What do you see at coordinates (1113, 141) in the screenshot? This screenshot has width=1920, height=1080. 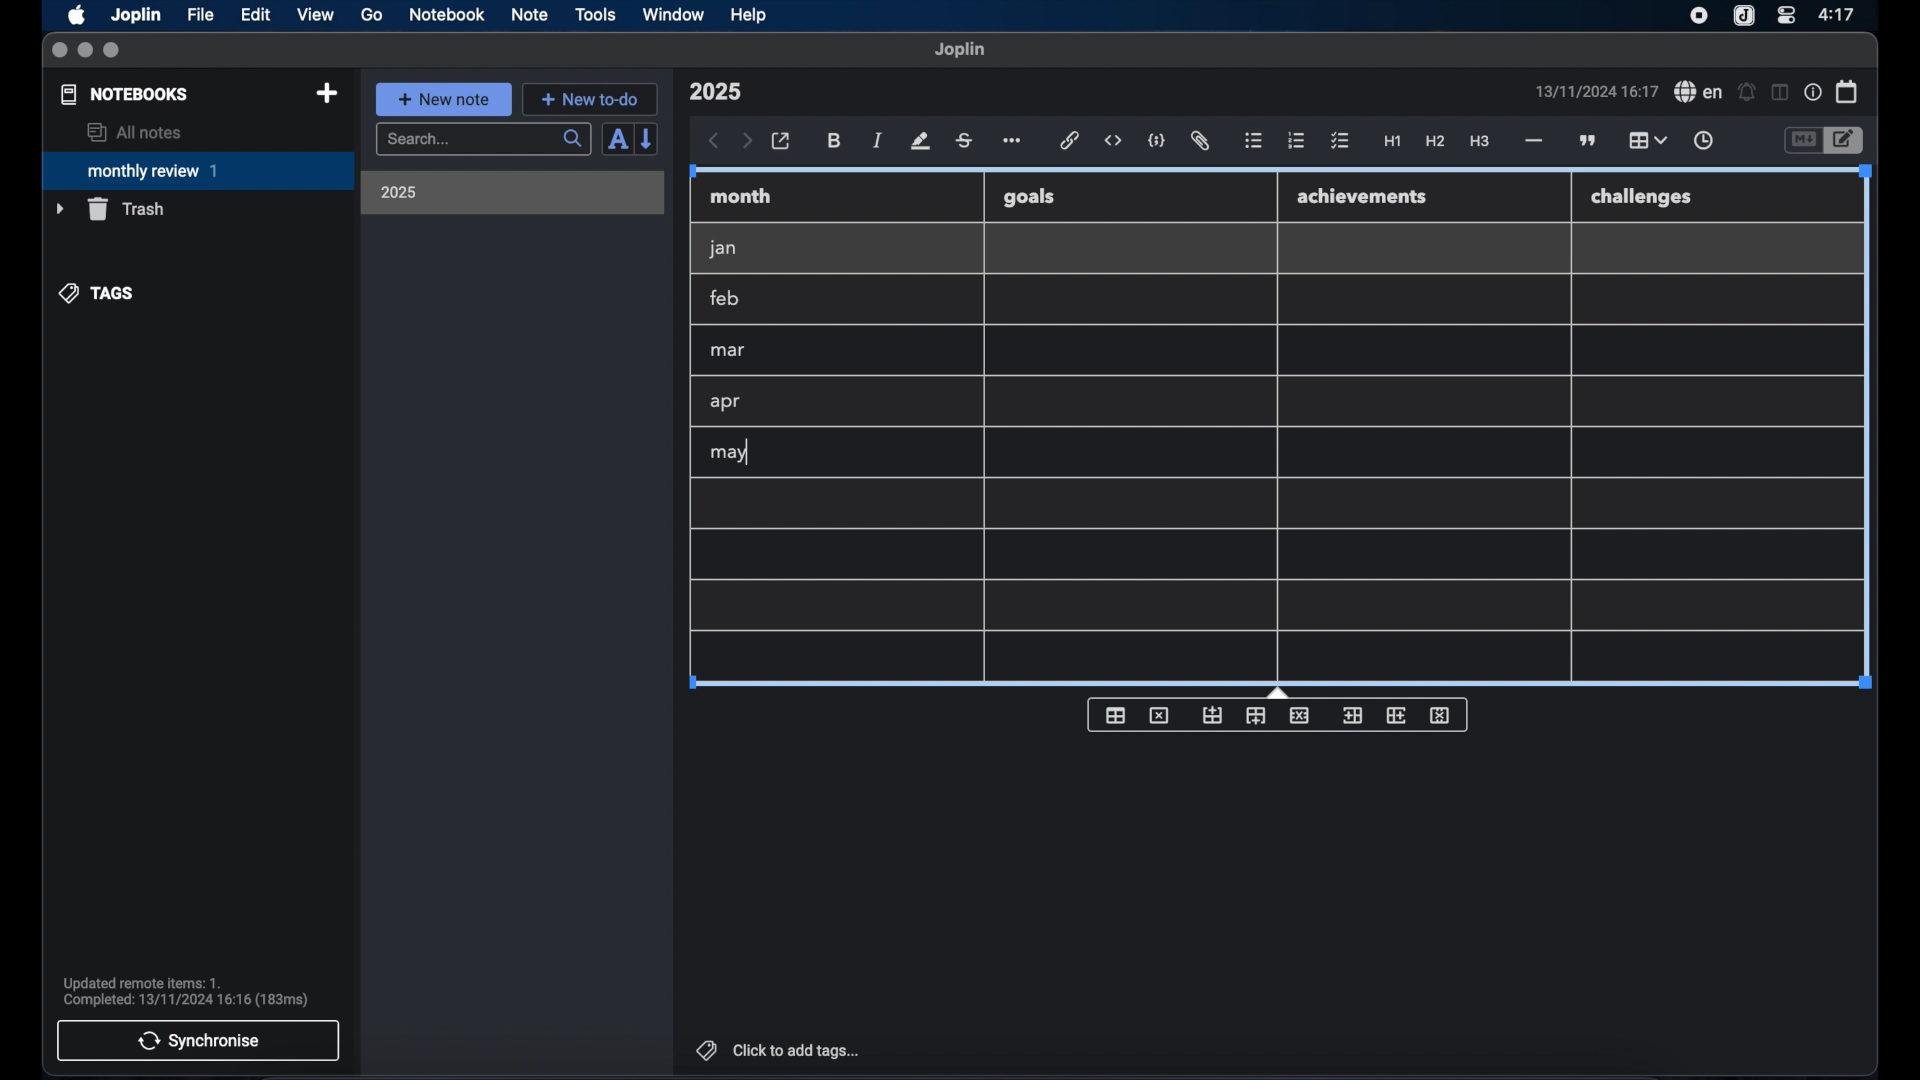 I see `inline code` at bounding box center [1113, 141].